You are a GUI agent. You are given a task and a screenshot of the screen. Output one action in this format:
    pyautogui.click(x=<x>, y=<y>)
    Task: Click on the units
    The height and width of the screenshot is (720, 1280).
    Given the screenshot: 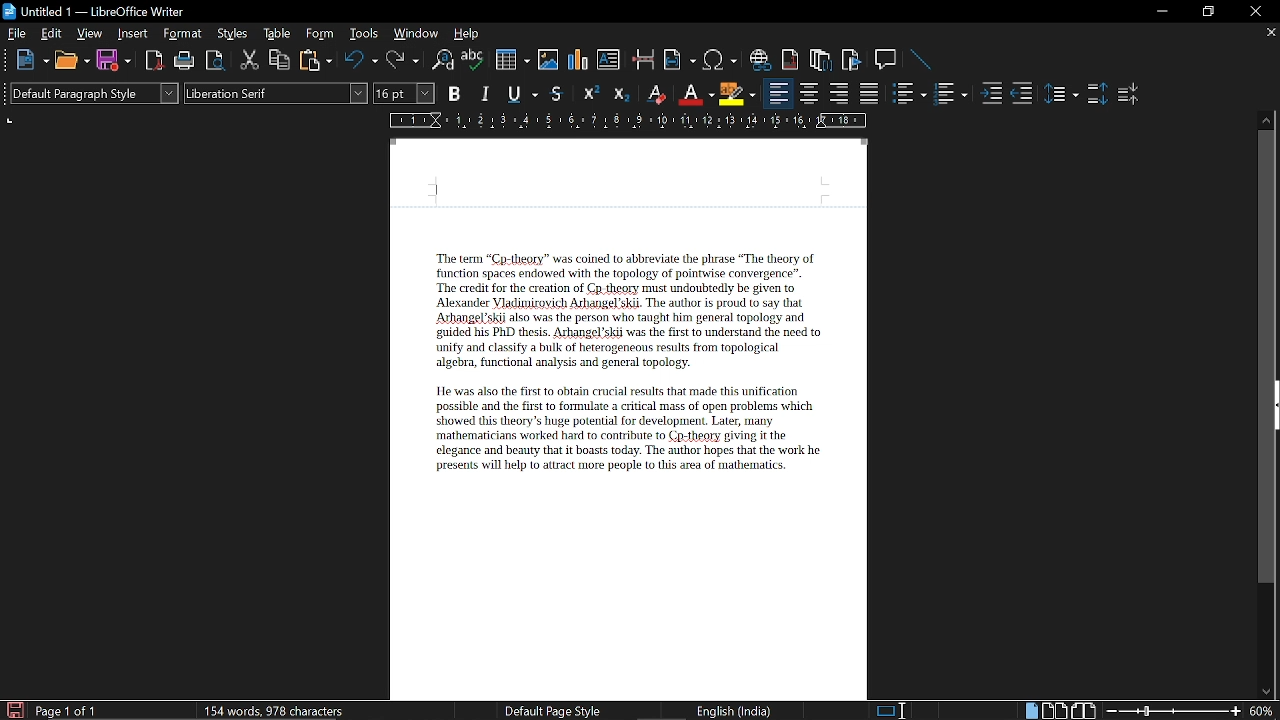 What is the action you would take?
    pyautogui.click(x=10, y=120)
    